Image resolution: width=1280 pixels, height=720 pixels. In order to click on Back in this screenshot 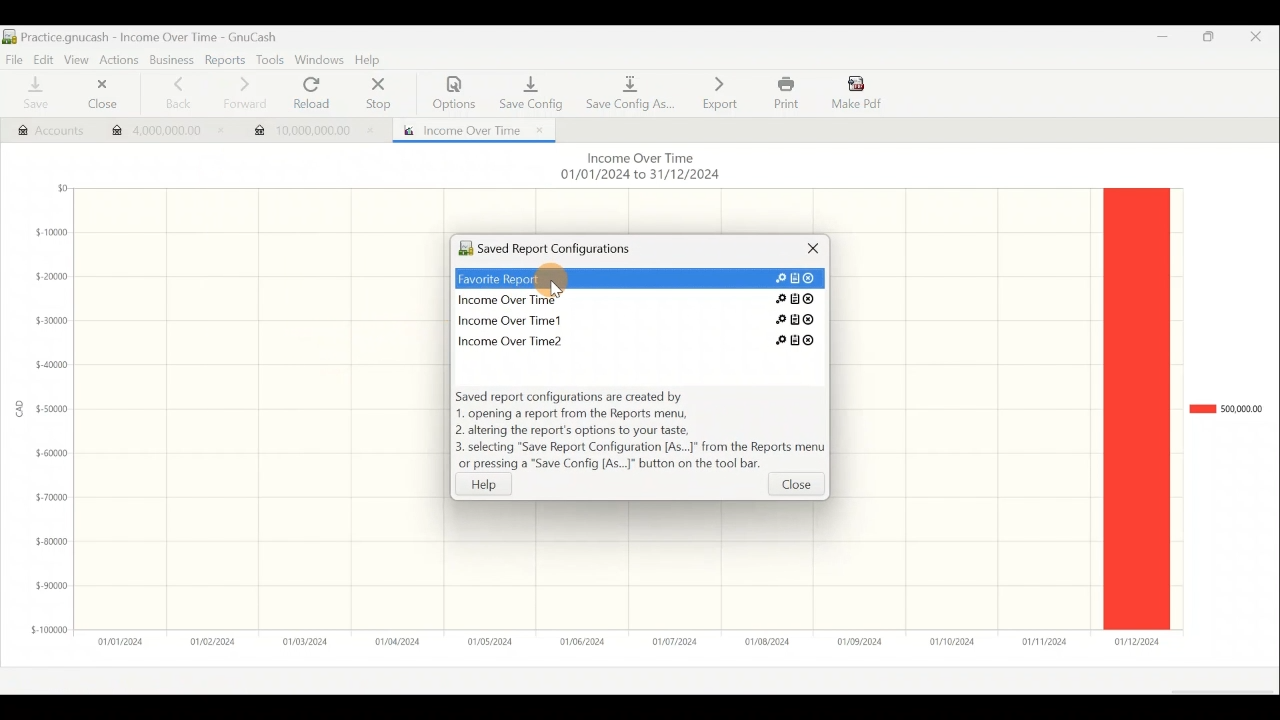, I will do `click(172, 93)`.